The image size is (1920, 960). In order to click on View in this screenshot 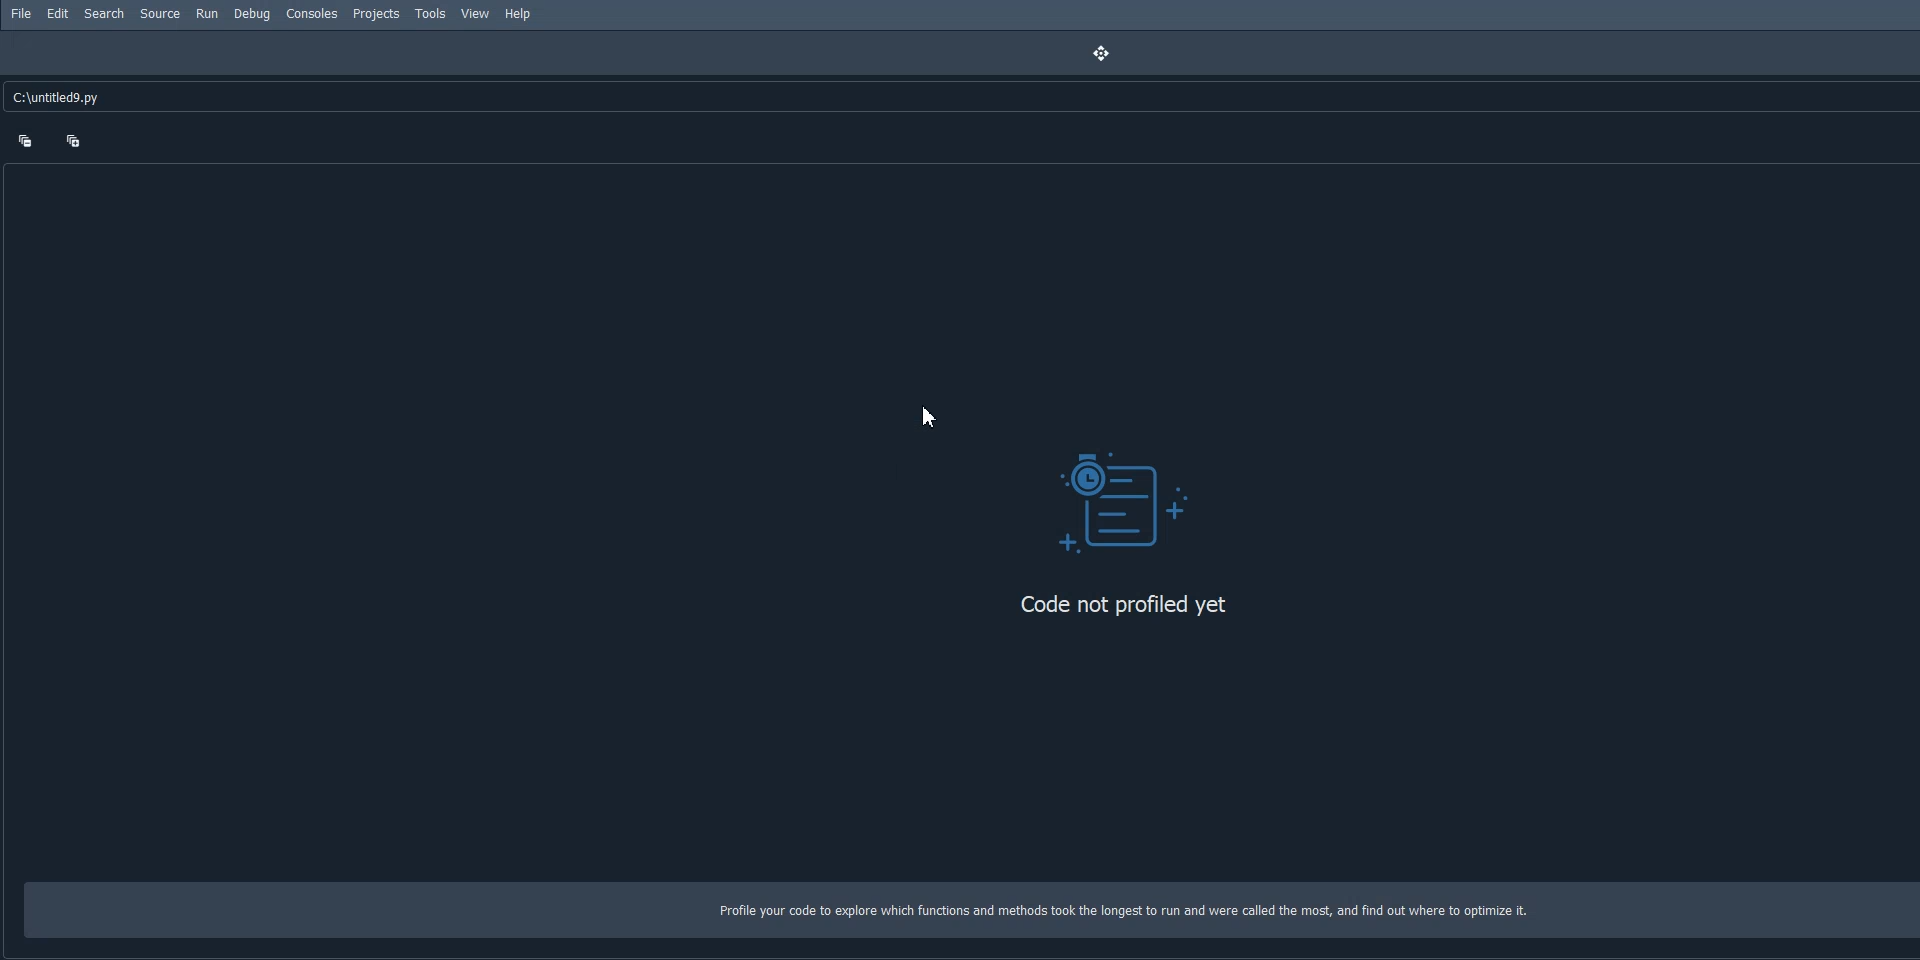, I will do `click(476, 13)`.